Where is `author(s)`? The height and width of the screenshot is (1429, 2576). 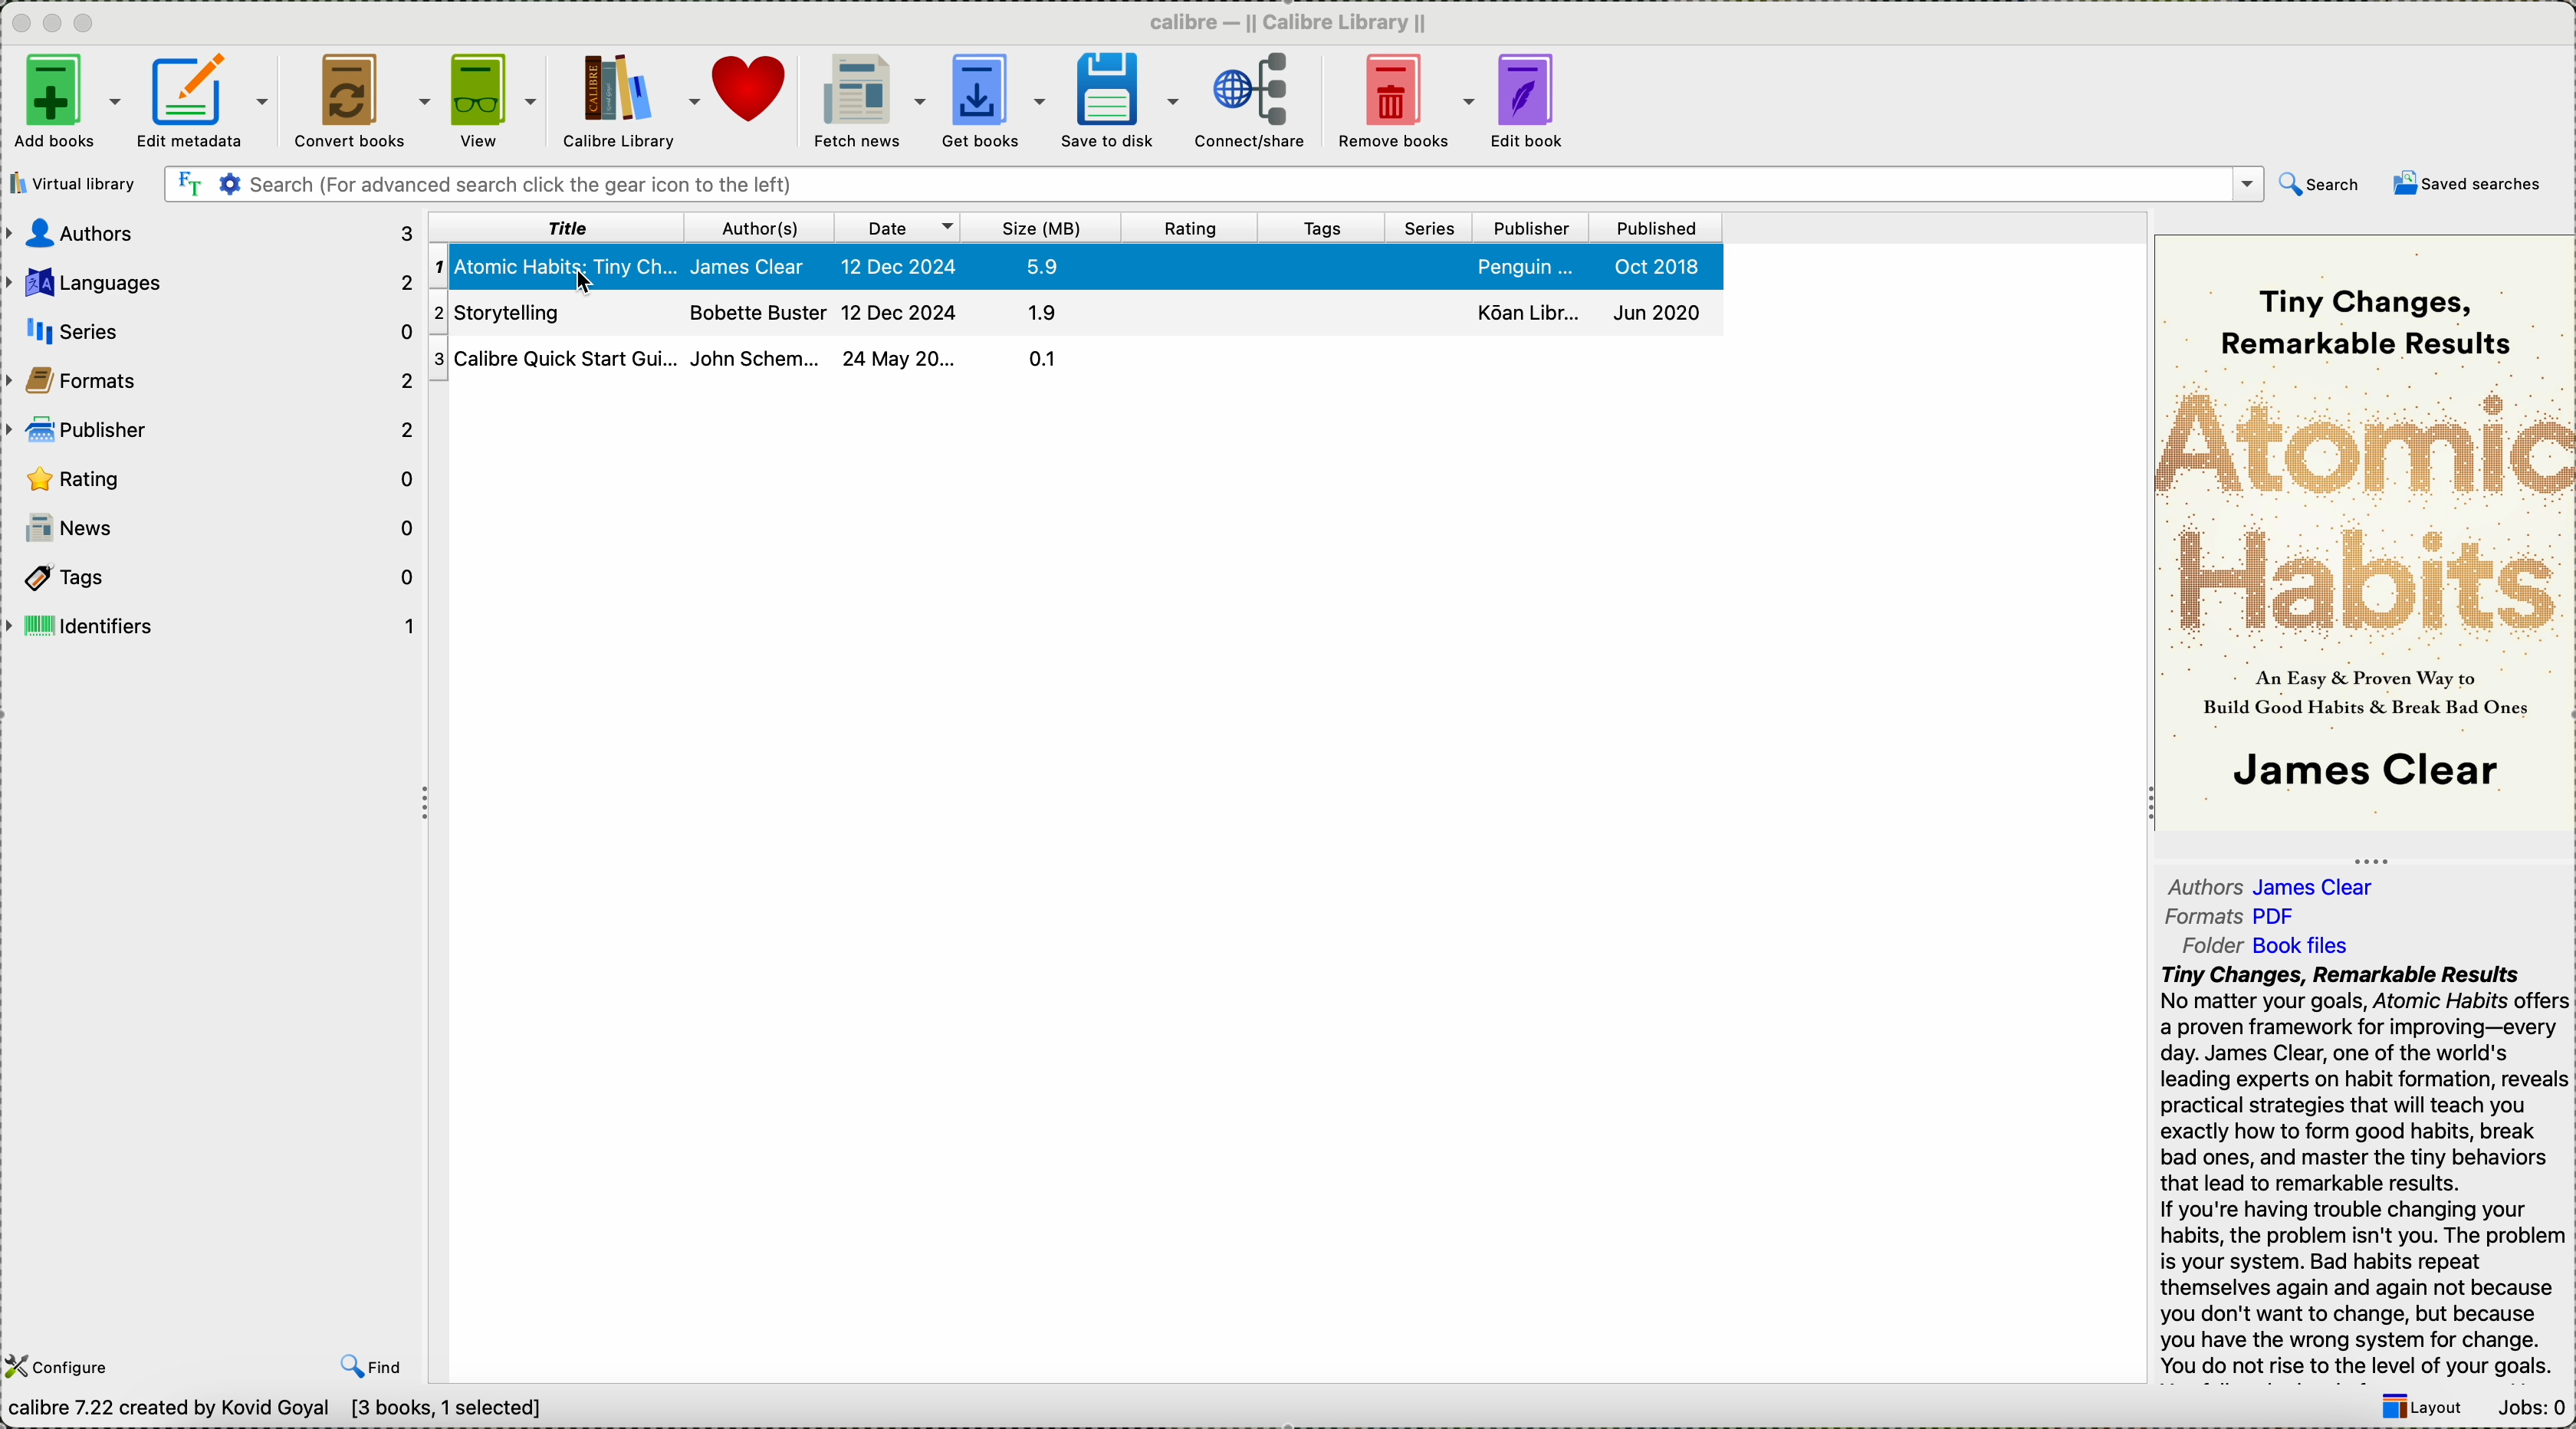 author(s) is located at coordinates (757, 228).